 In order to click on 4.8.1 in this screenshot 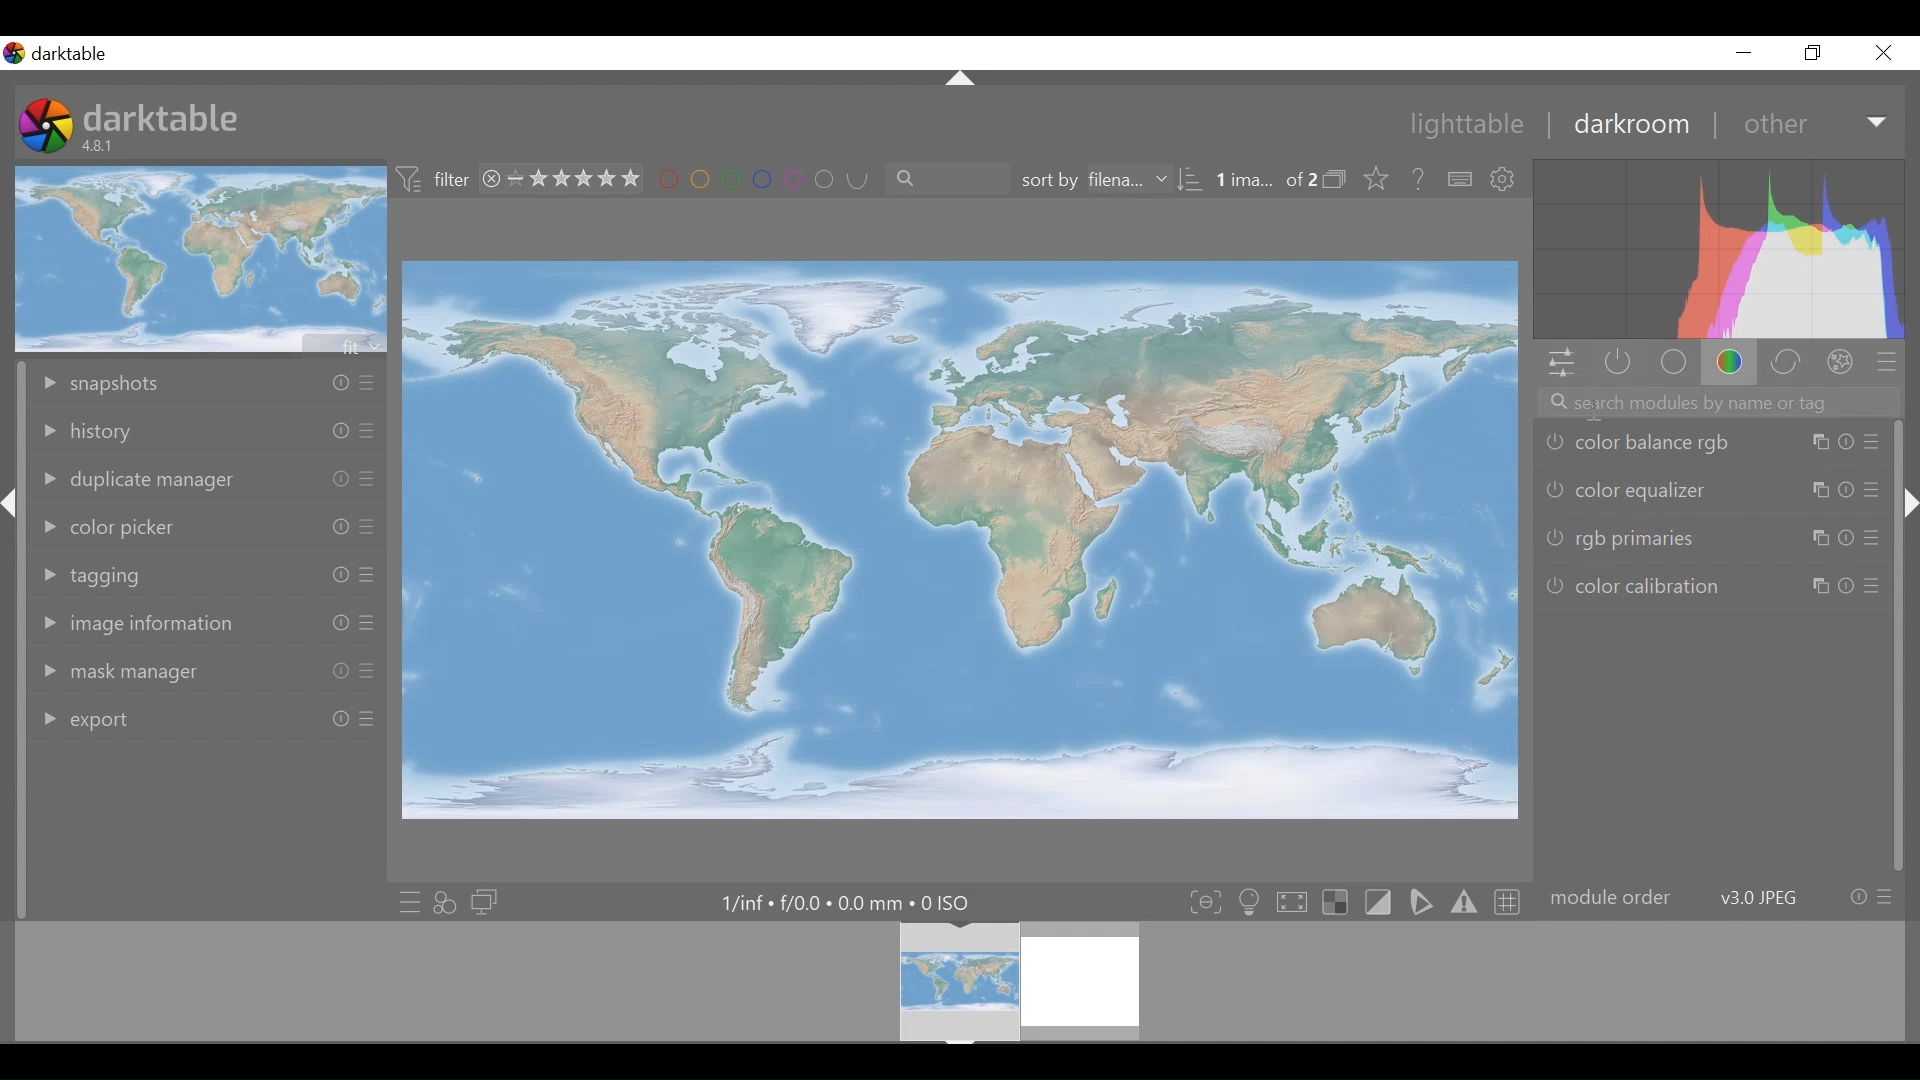, I will do `click(101, 147)`.